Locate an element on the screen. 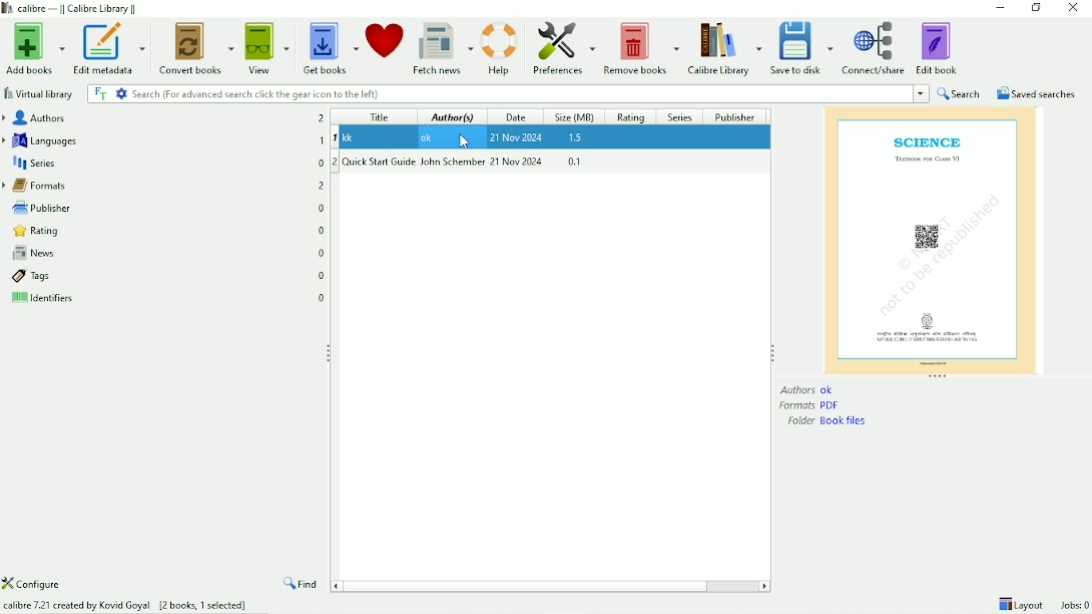  View is located at coordinates (267, 49).